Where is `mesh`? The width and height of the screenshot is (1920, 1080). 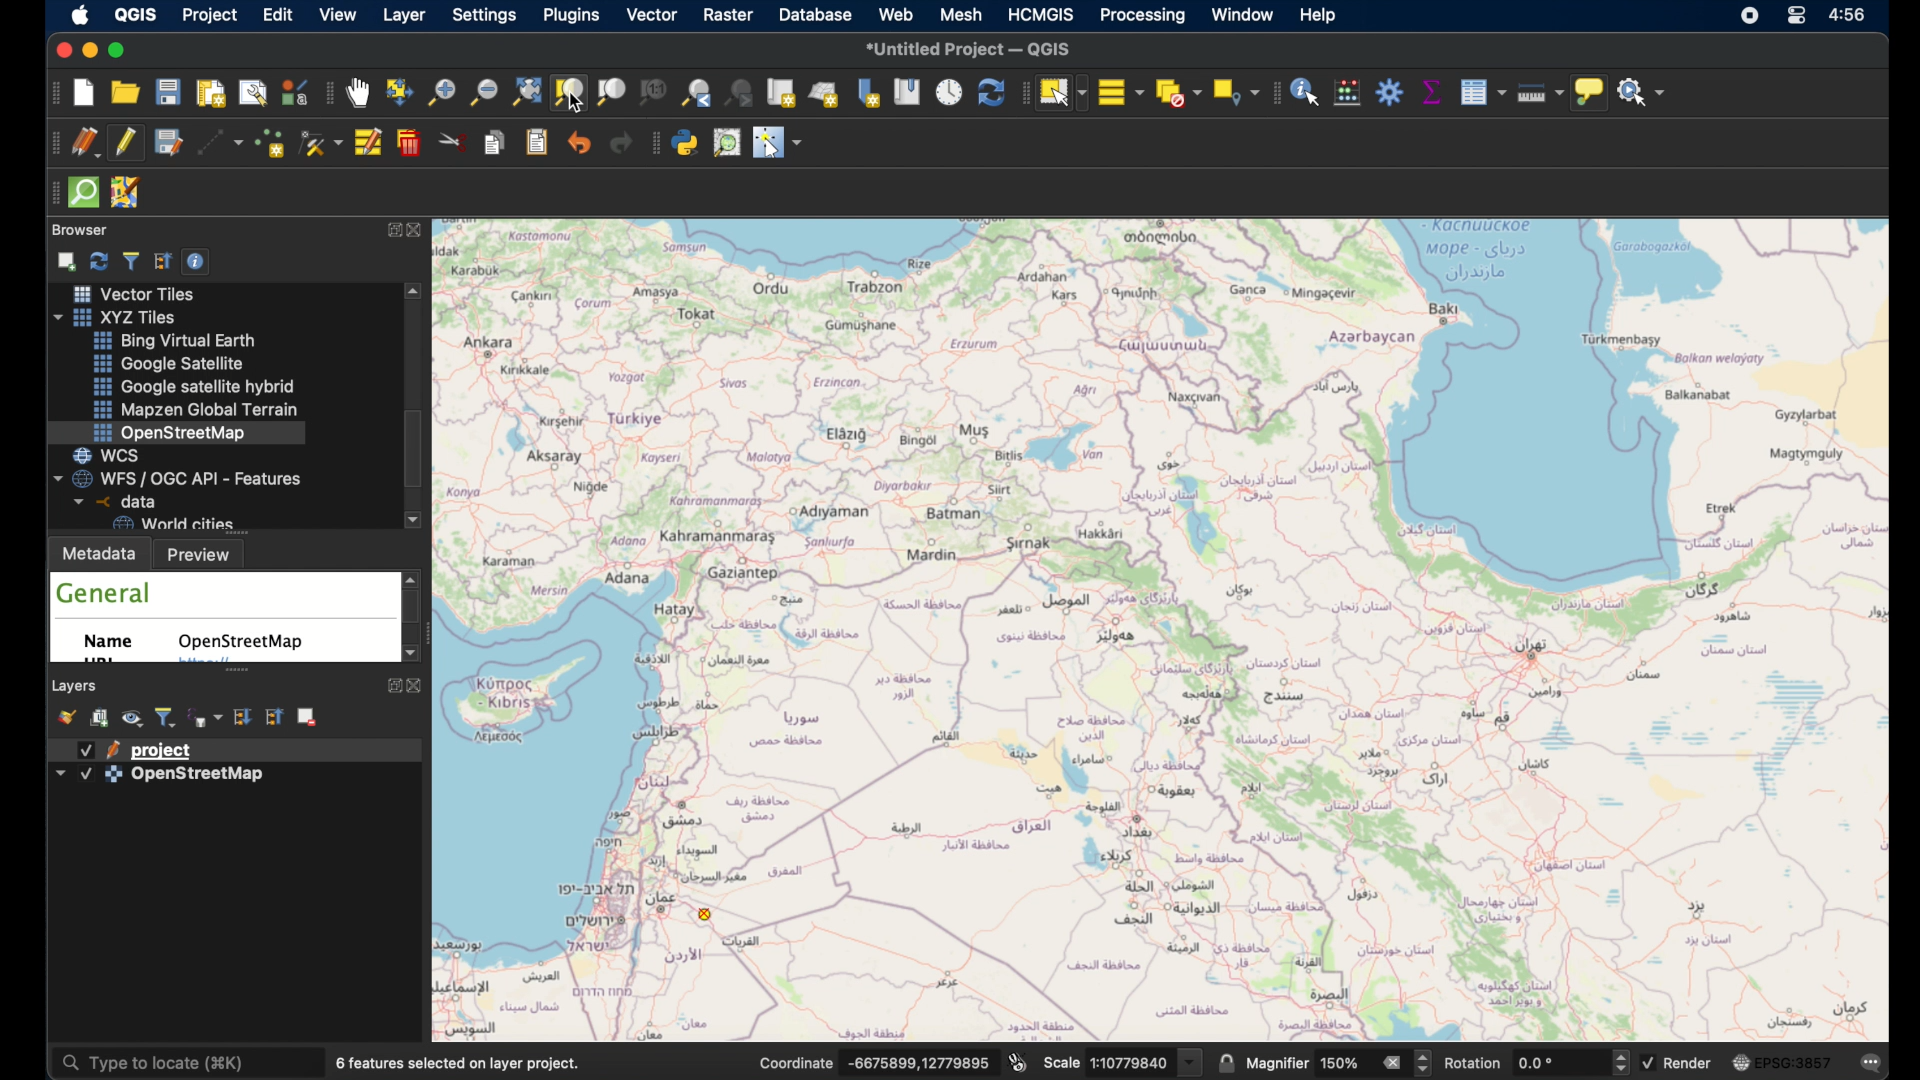 mesh is located at coordinates (959, 13).